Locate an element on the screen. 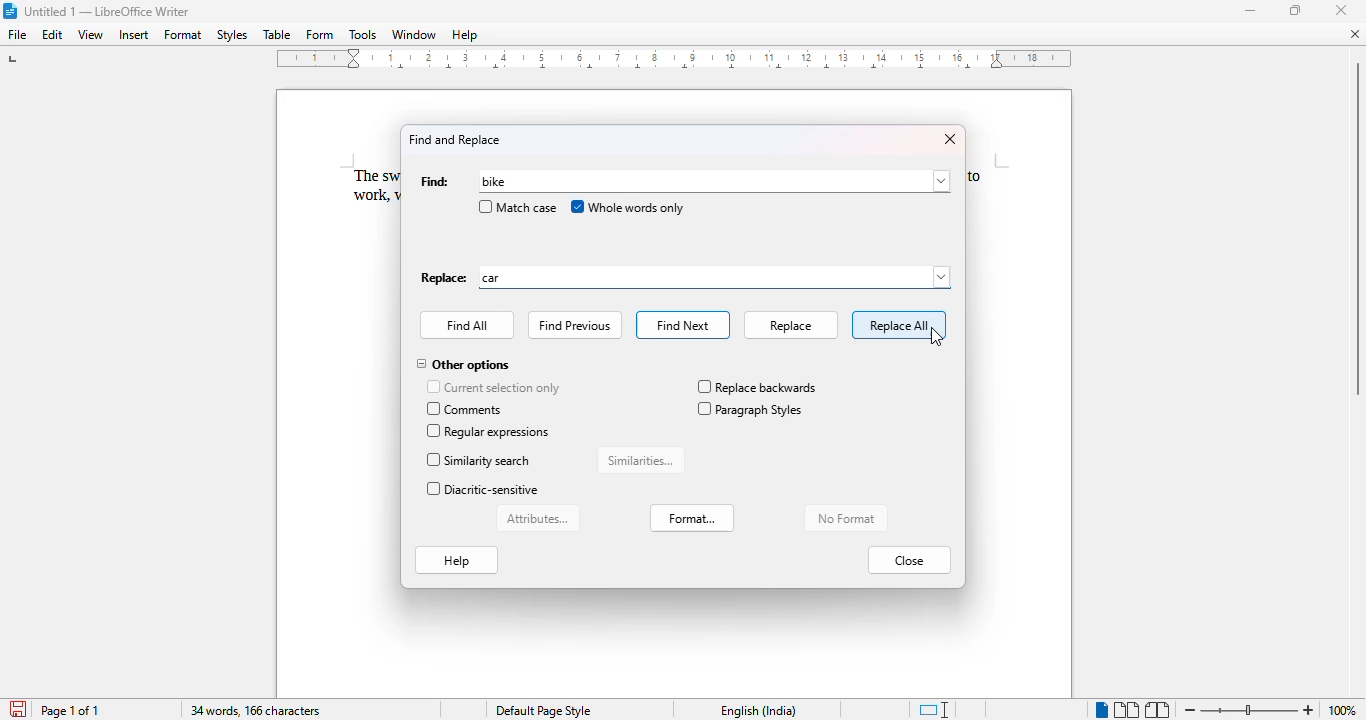 This screenshot has width=1366, height=720. similarity search is located at coordinates (481, 460).